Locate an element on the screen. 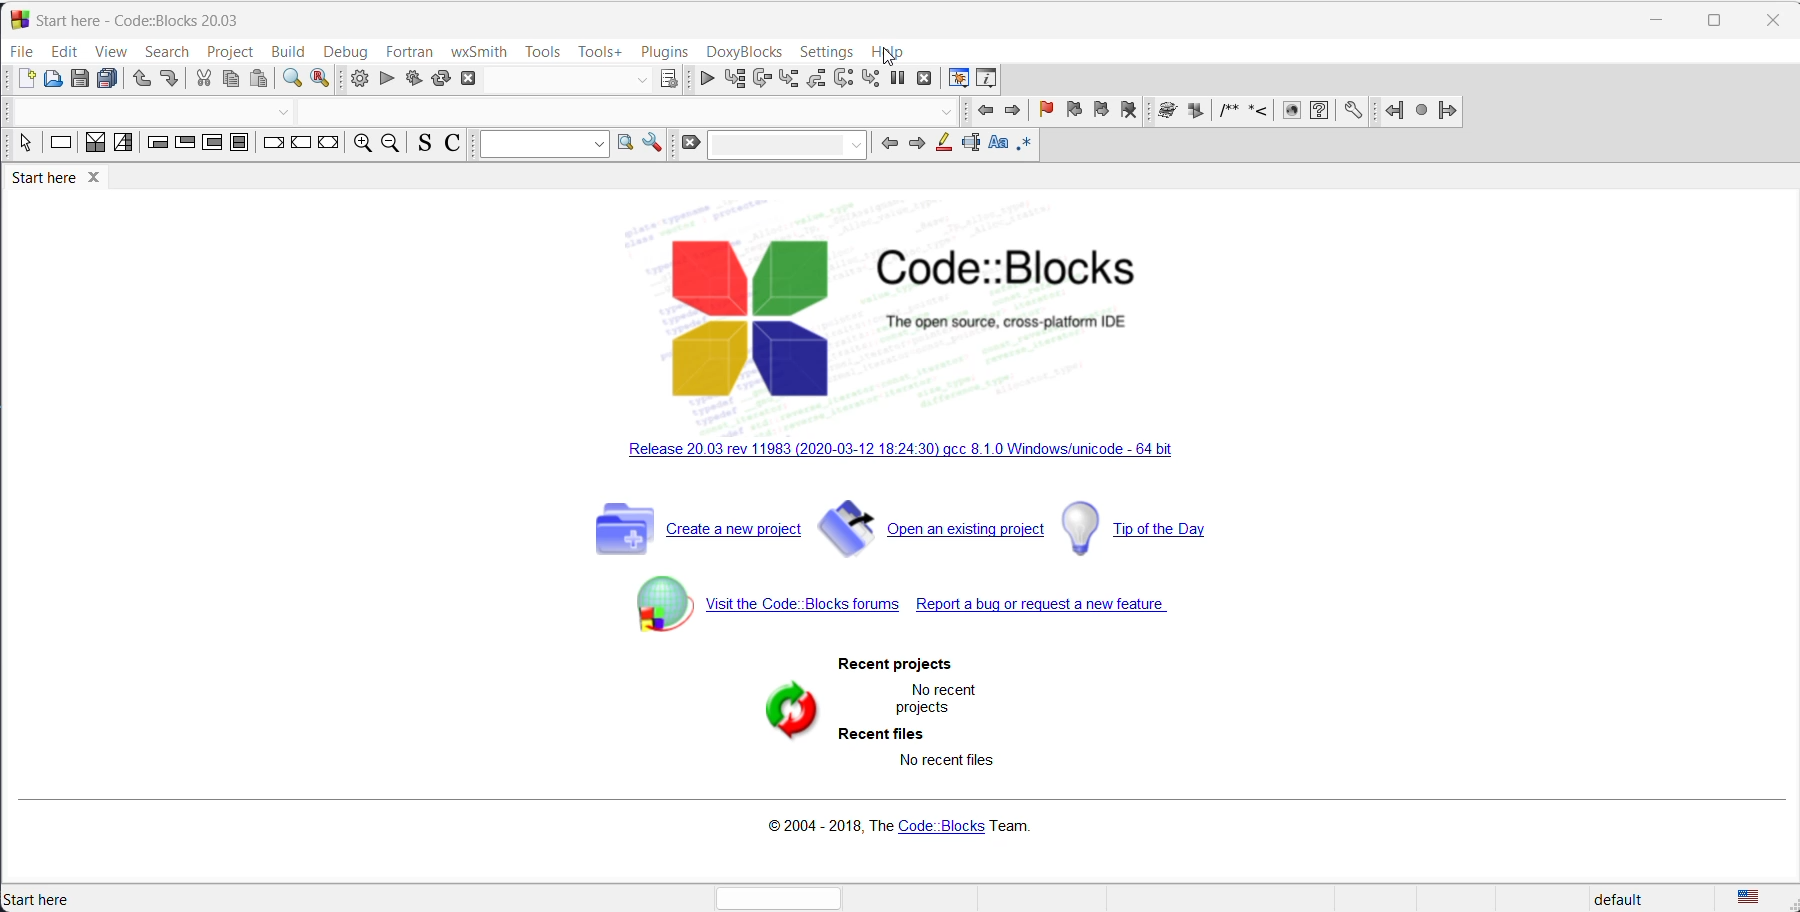  Extract is located at coordinates (1200, 112).